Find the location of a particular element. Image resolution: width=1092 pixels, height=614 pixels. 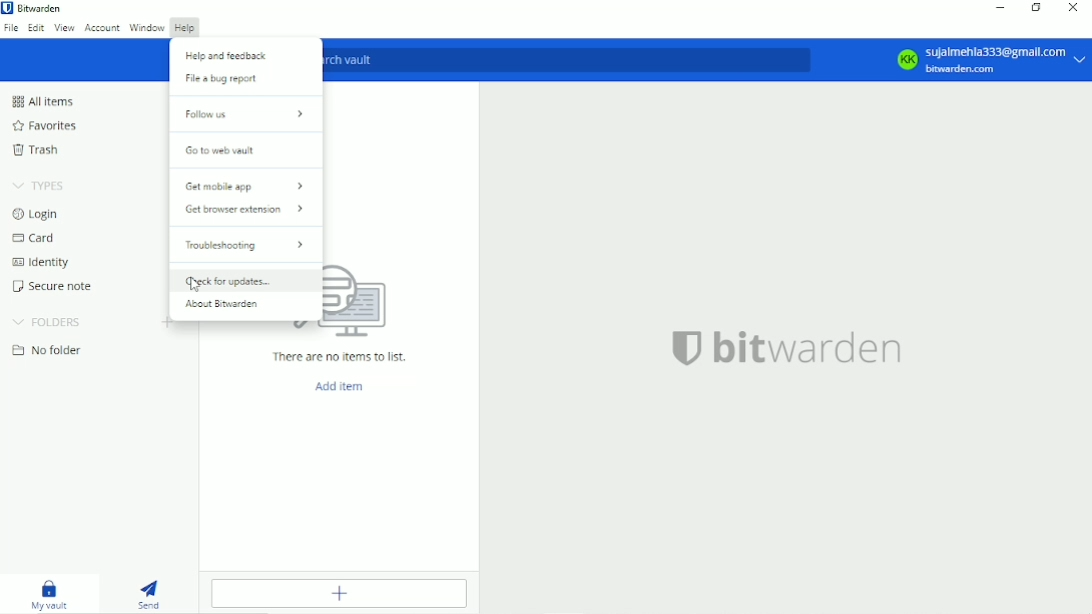

logo is located at coordinates (685, 348).